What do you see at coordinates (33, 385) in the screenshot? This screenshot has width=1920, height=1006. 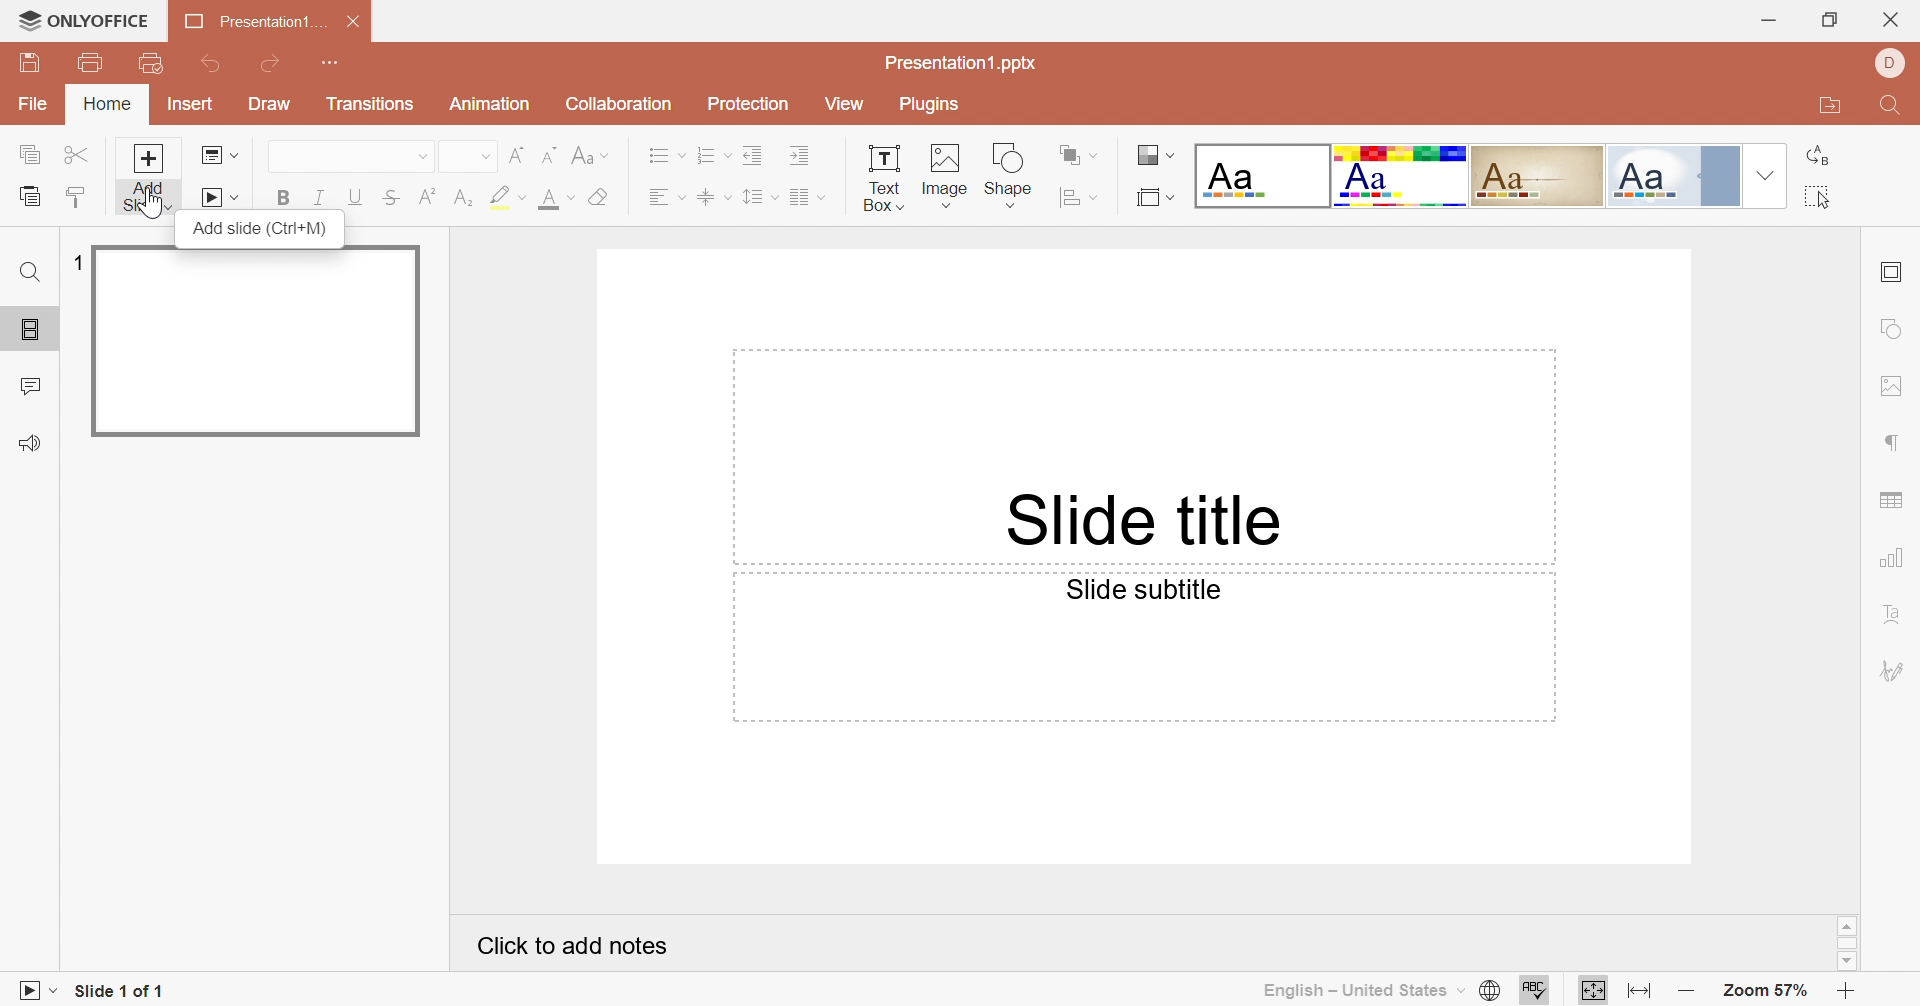 I see `Comments` at bounding box center [33, 385].